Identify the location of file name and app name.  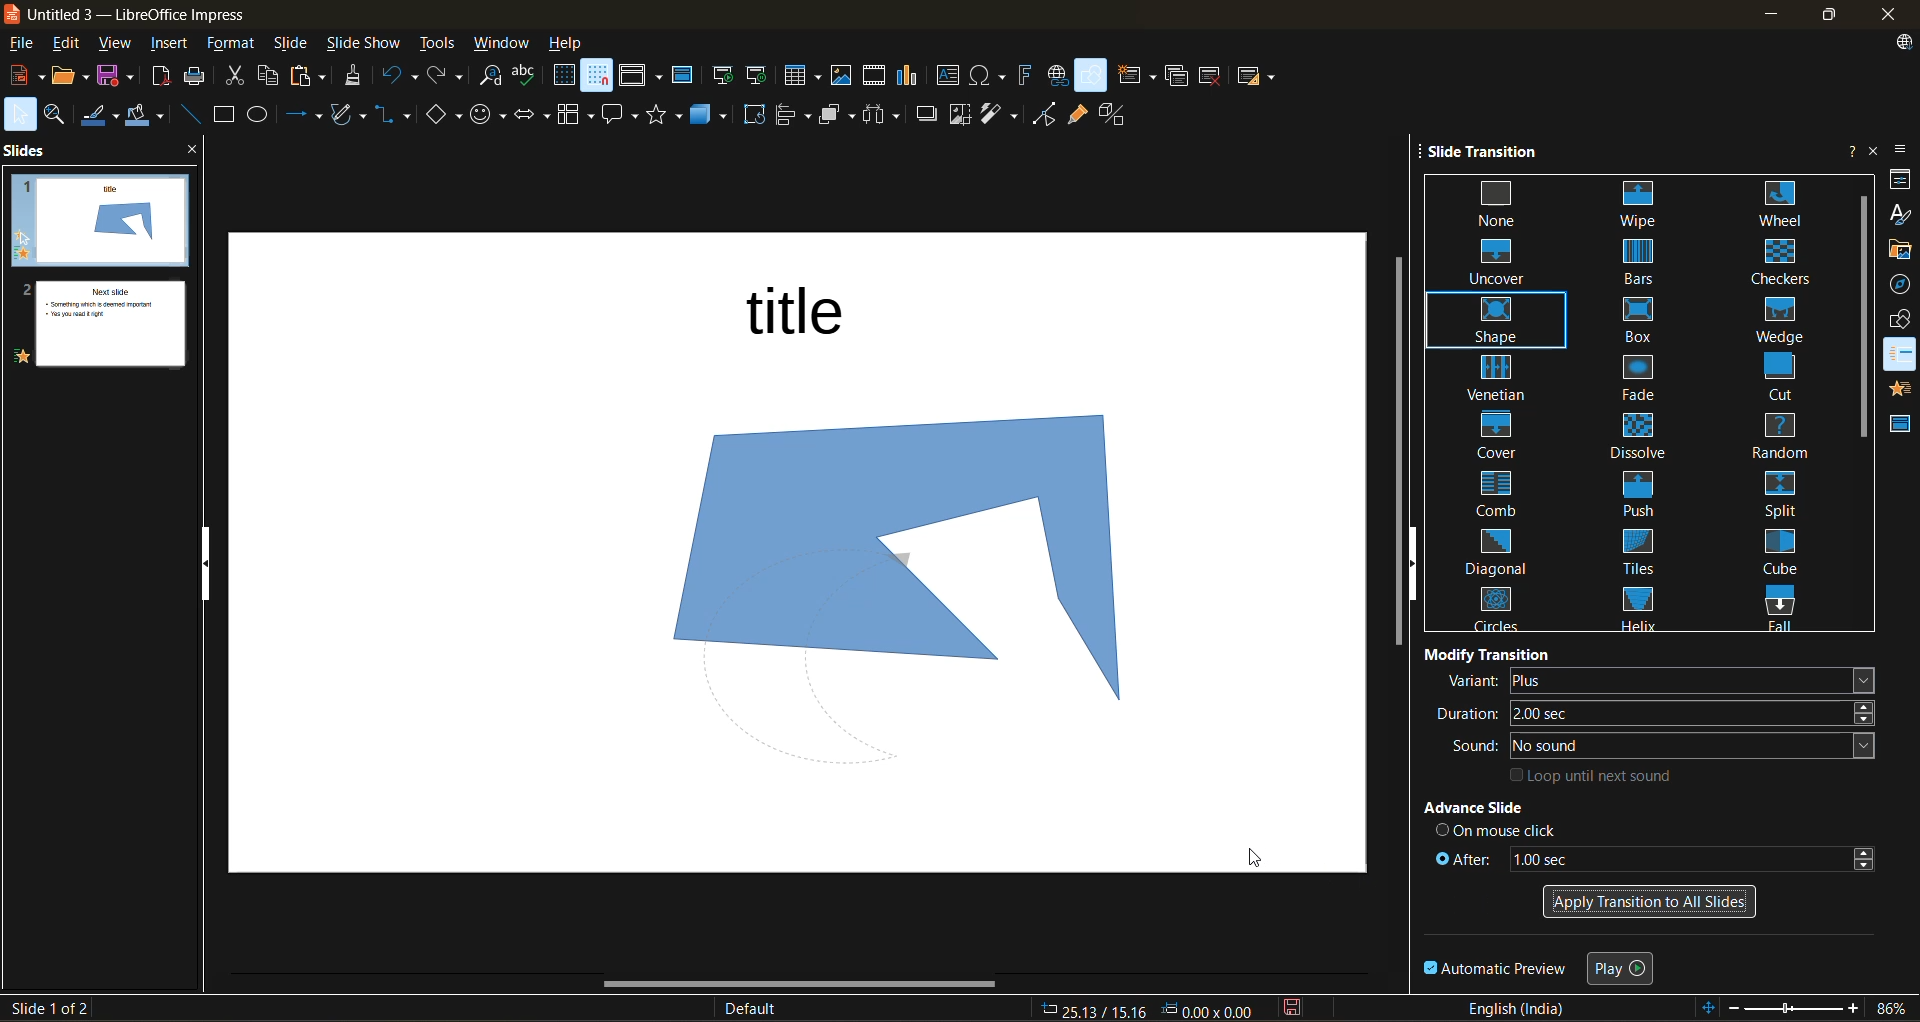
(143, 15).